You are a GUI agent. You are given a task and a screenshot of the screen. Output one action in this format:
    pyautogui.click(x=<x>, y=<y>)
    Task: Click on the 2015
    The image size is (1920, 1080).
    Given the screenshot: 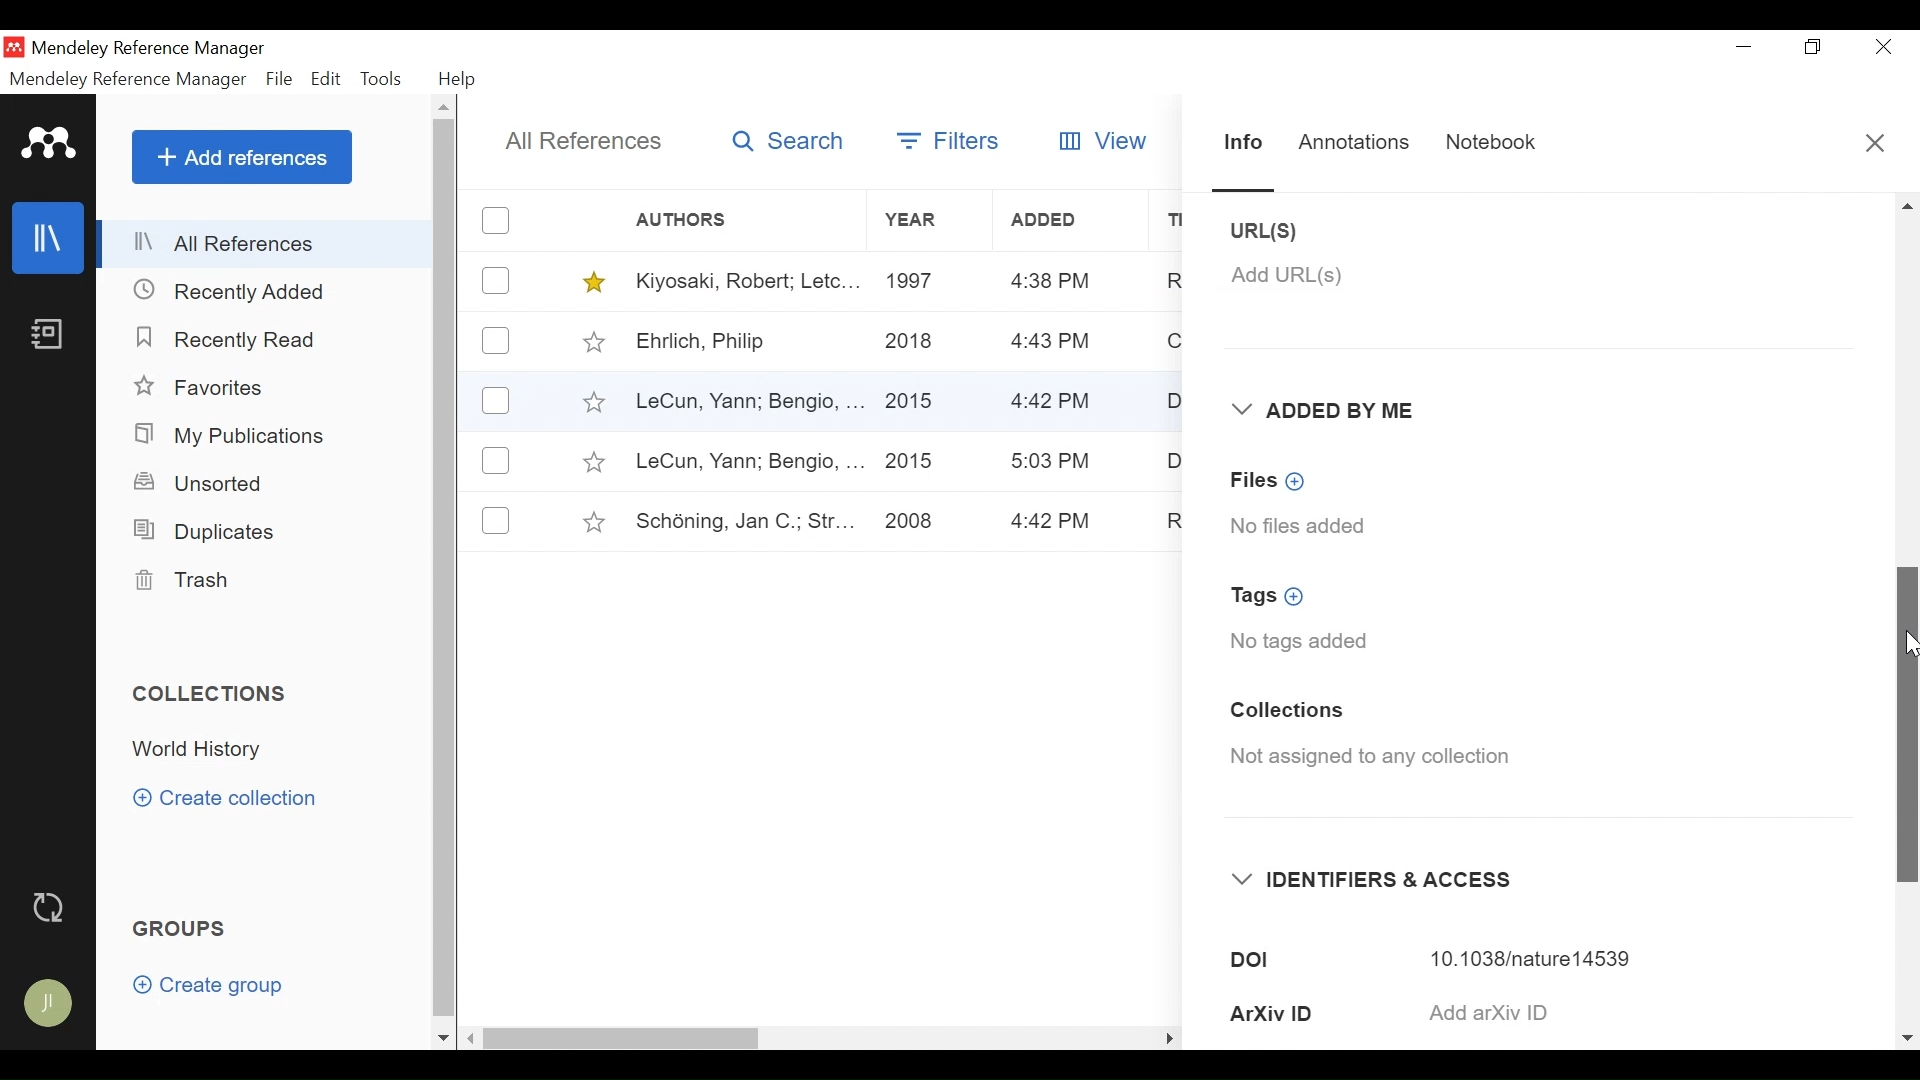 What is the action you would take?
    pyautogui.click(x=911, y=462)
    